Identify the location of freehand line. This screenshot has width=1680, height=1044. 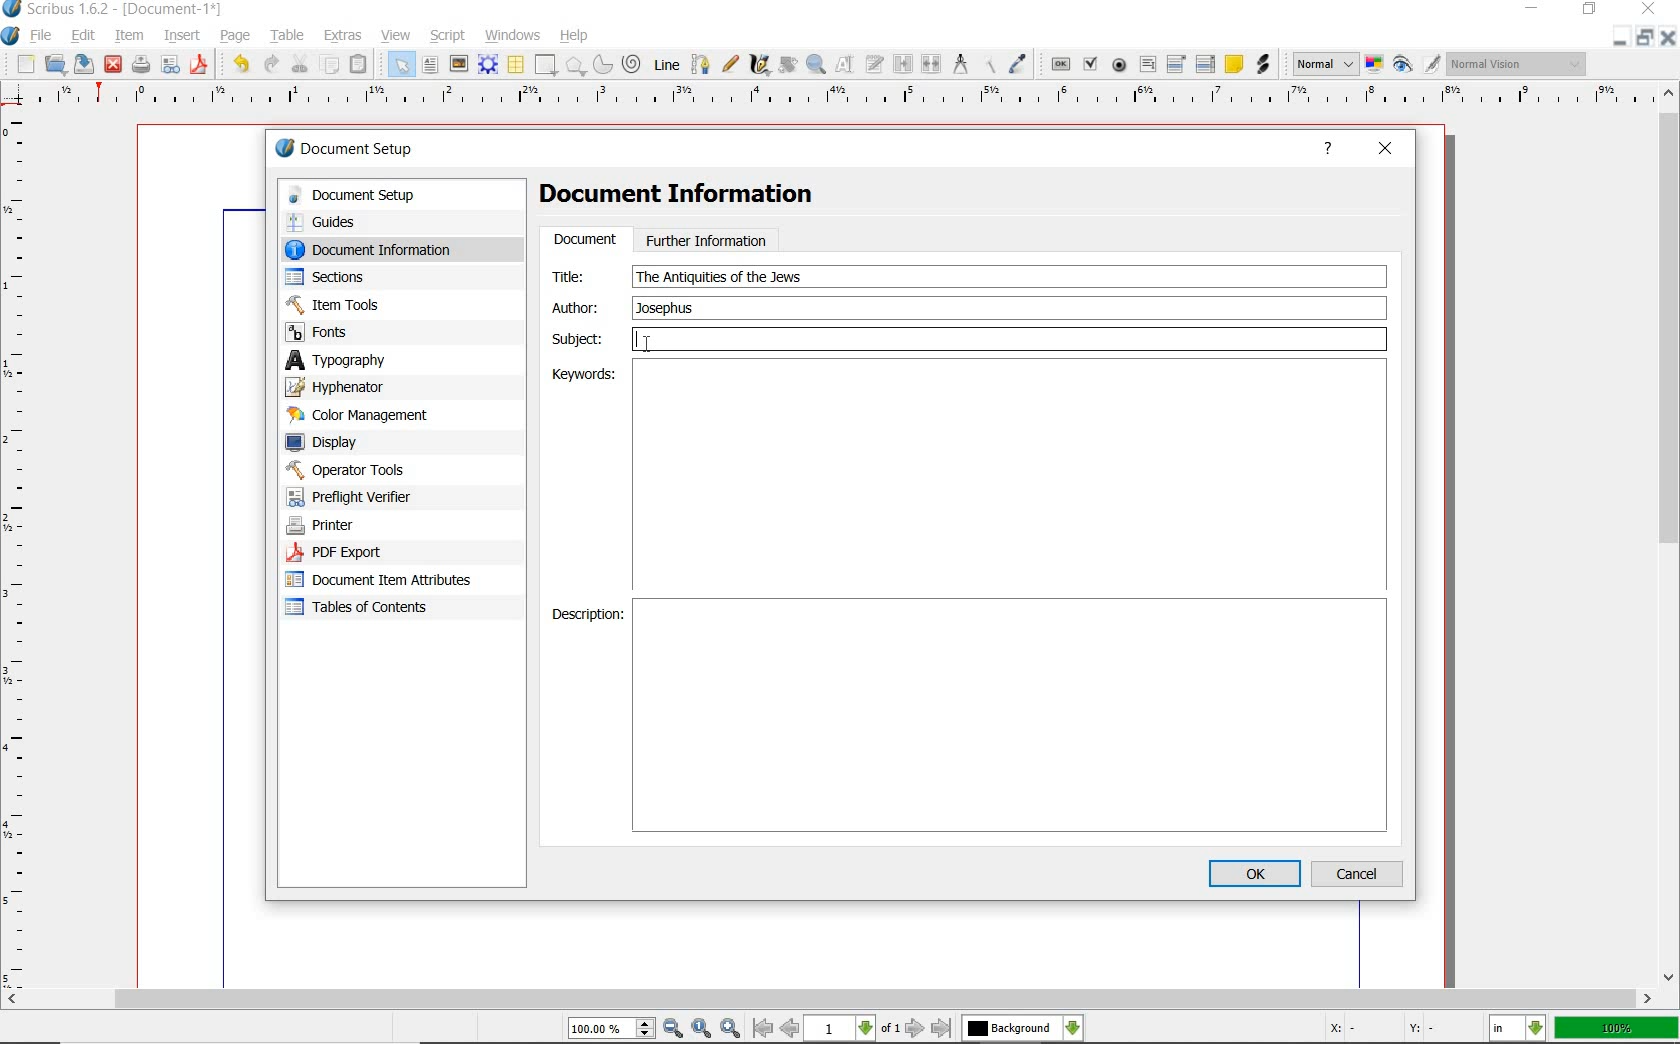
(729, 63).